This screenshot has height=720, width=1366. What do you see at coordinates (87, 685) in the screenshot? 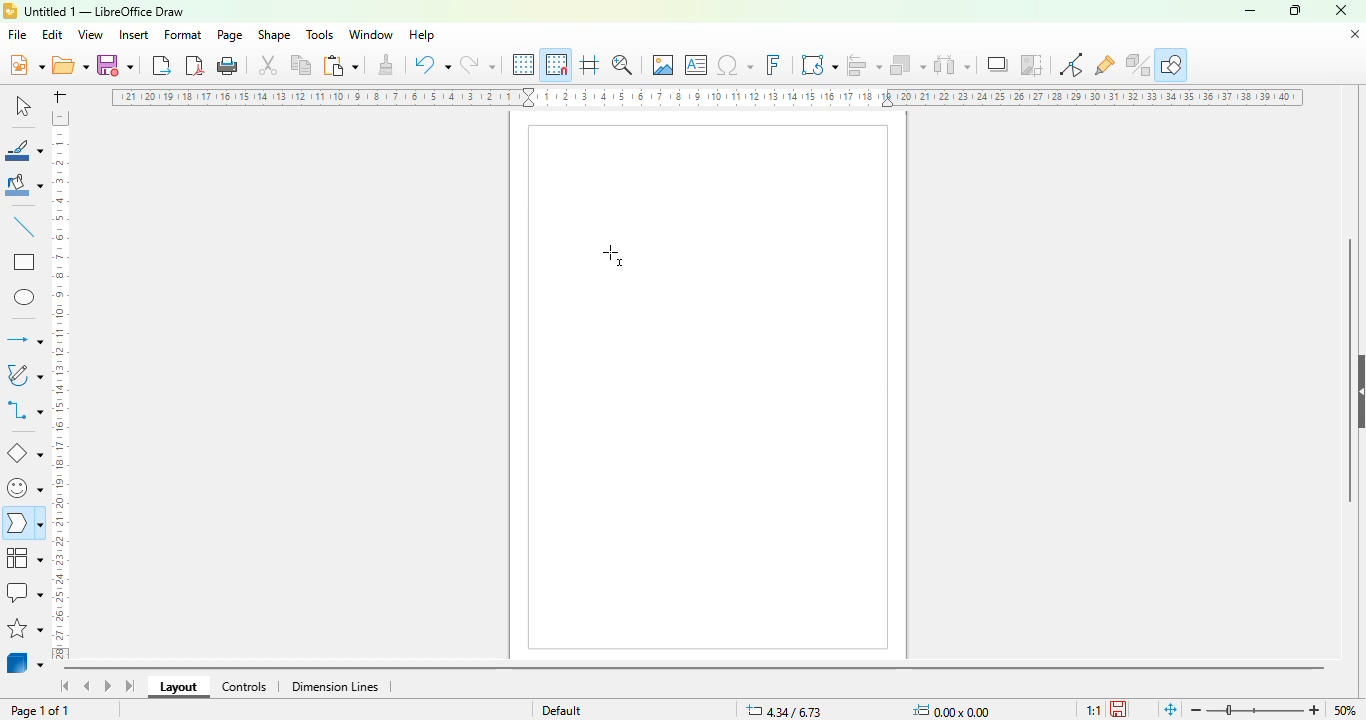
I see `scroll to previous sheet` at bounding box center [87, 685].